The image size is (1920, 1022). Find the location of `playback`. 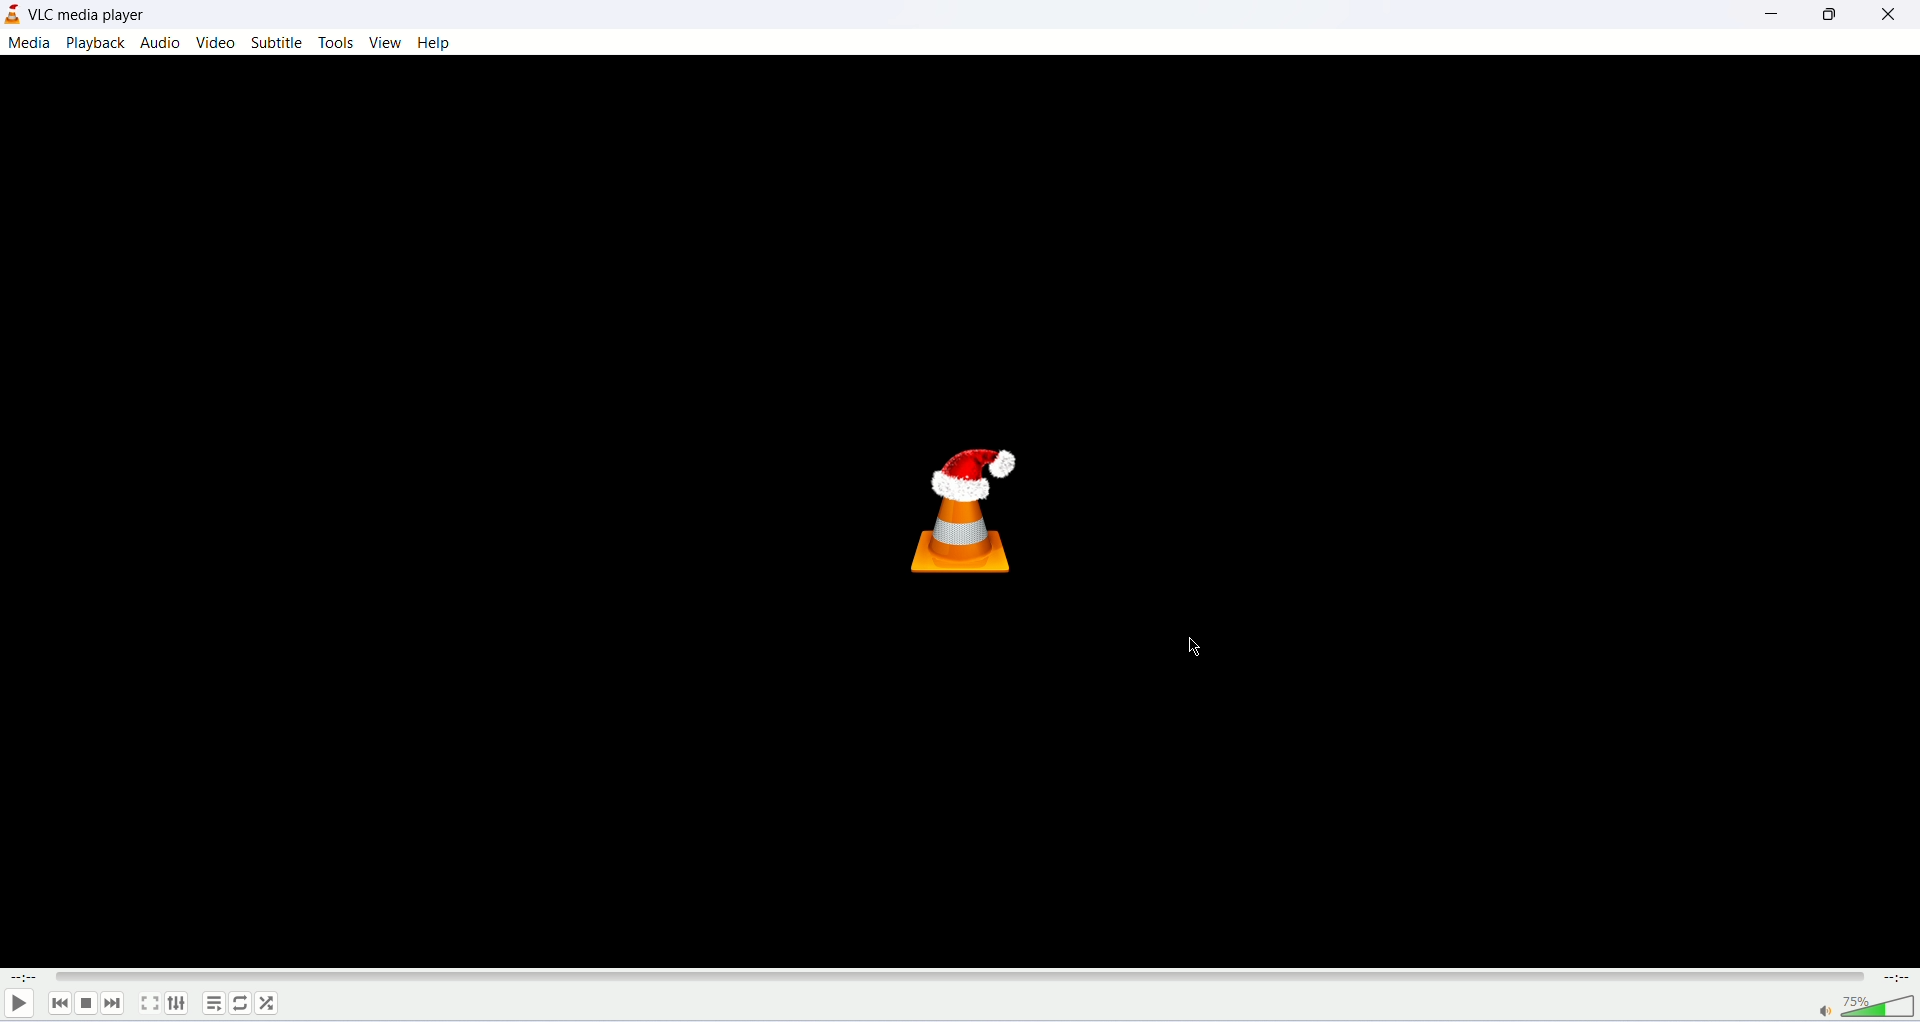

playback is located at coordinates (96, 42).